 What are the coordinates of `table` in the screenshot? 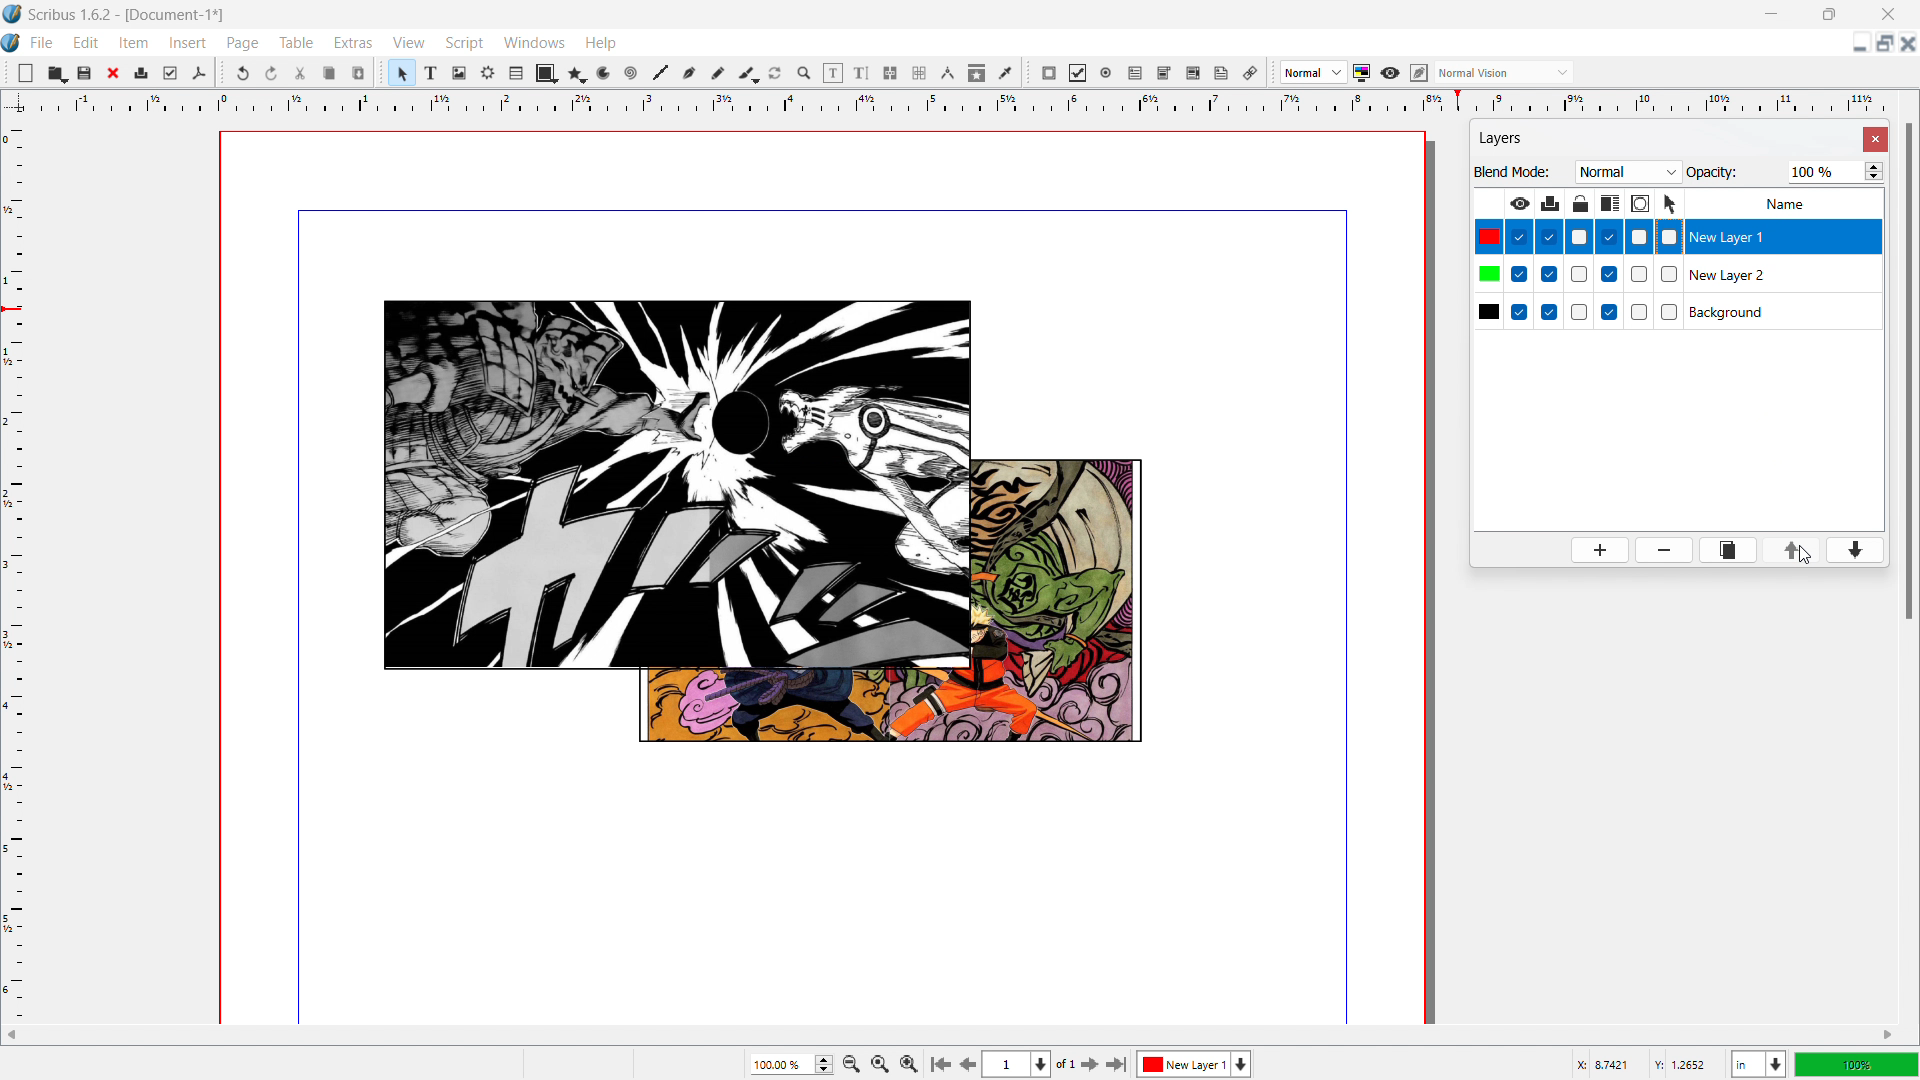 It's located at (516, 73).